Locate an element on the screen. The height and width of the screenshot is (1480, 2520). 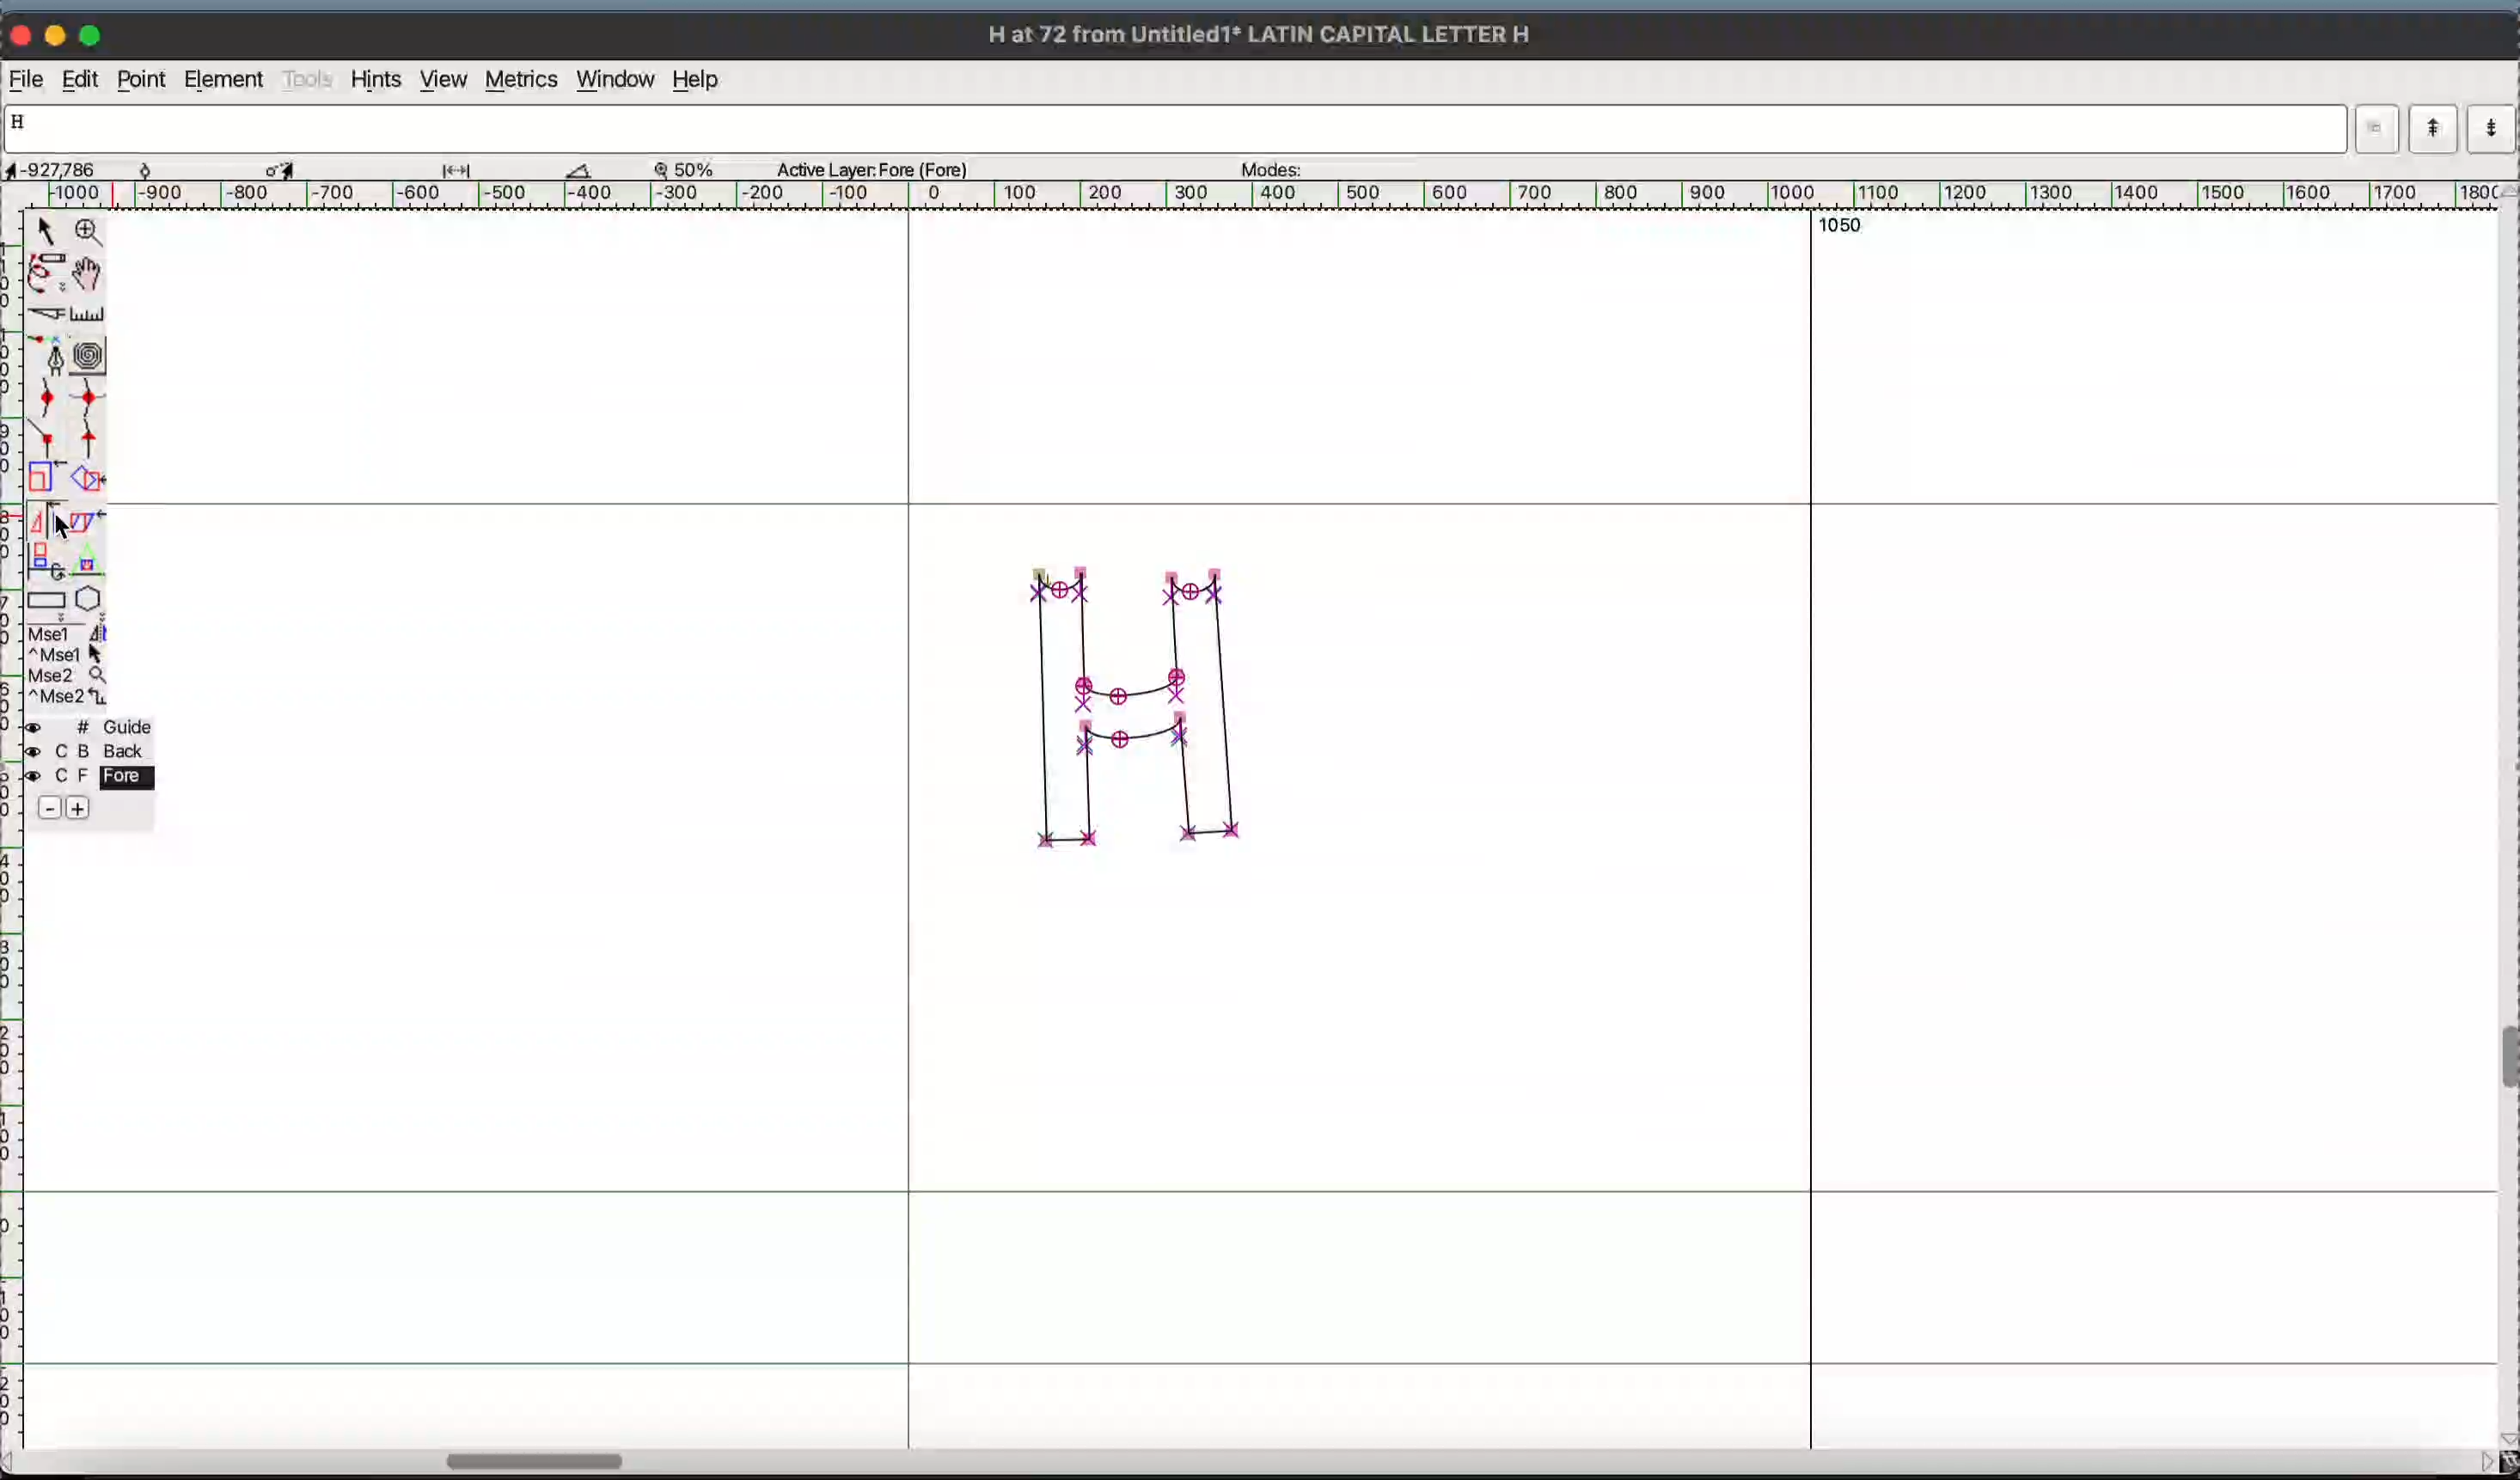
point is located at coordinates (142, 79).